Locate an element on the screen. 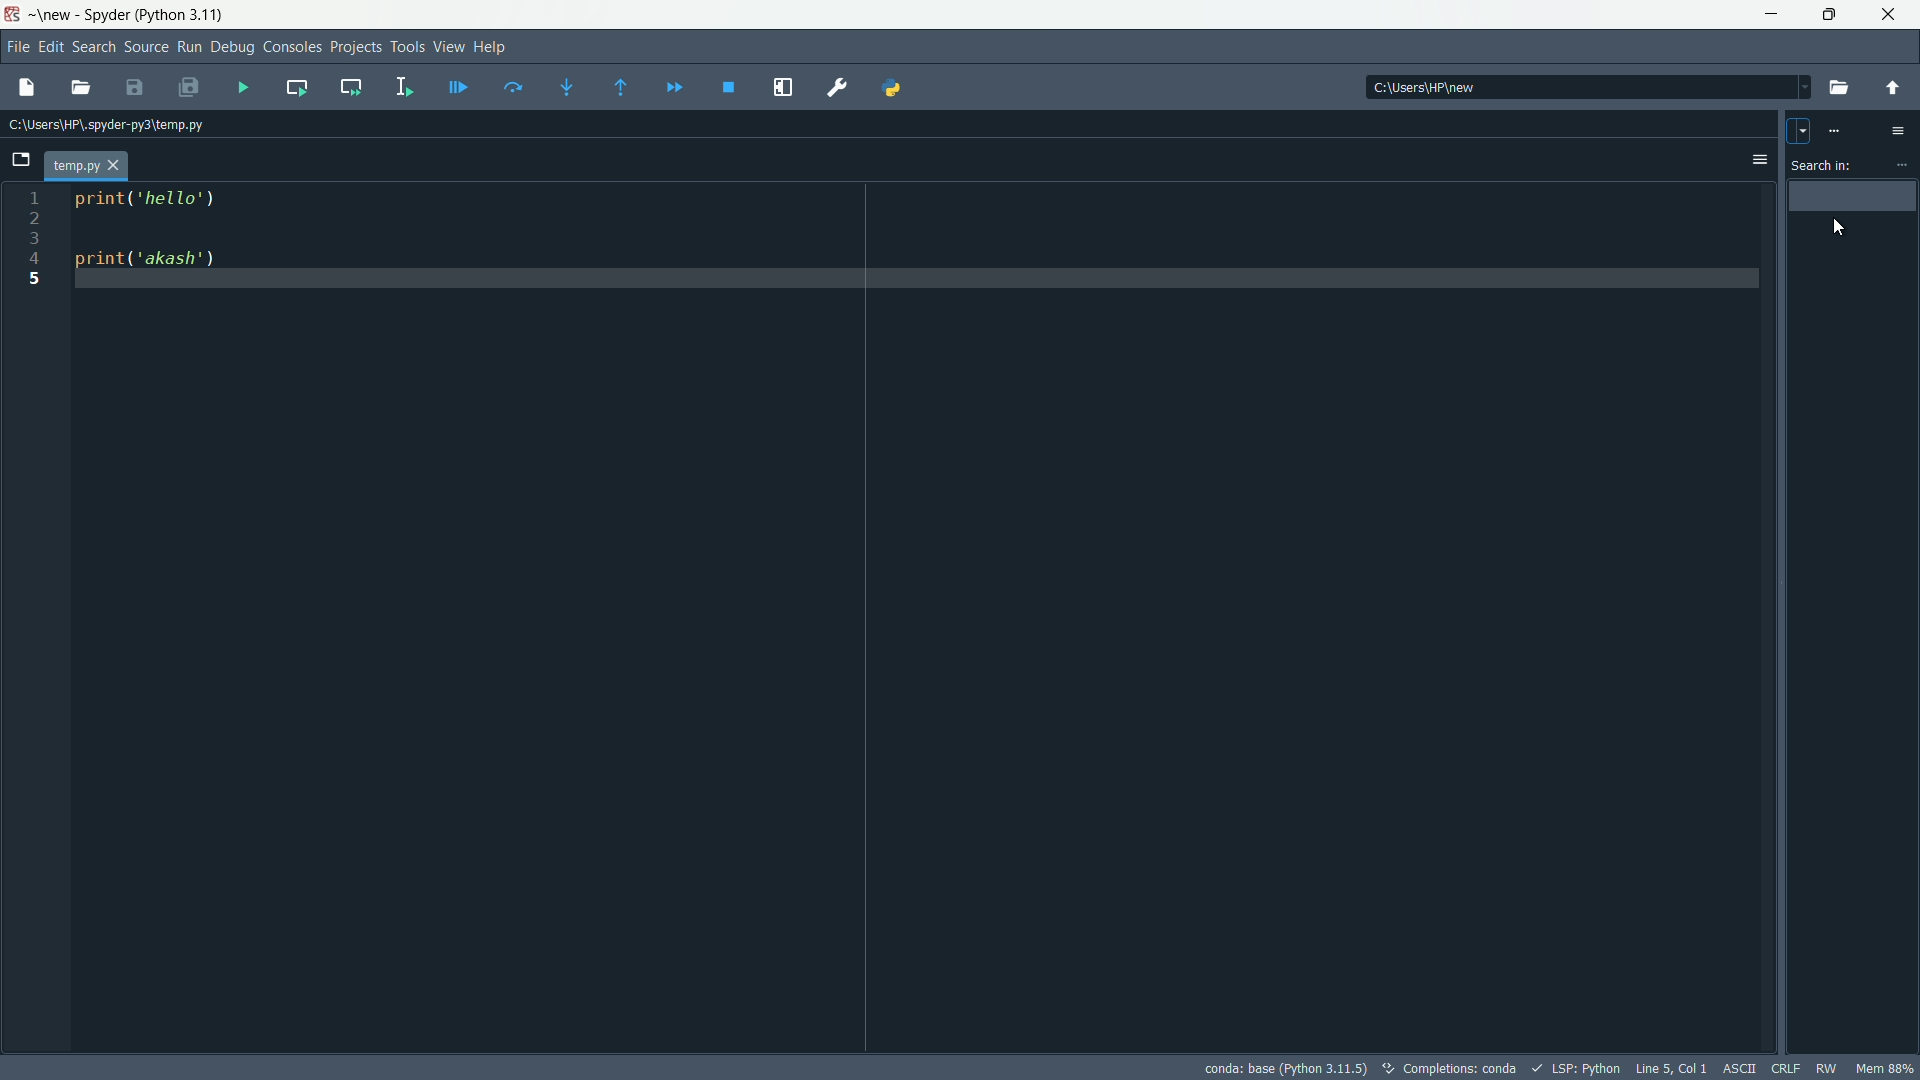 The width and height of the screenshot is (1920, 1080). browse directory is located at coordinates (1838, 88).